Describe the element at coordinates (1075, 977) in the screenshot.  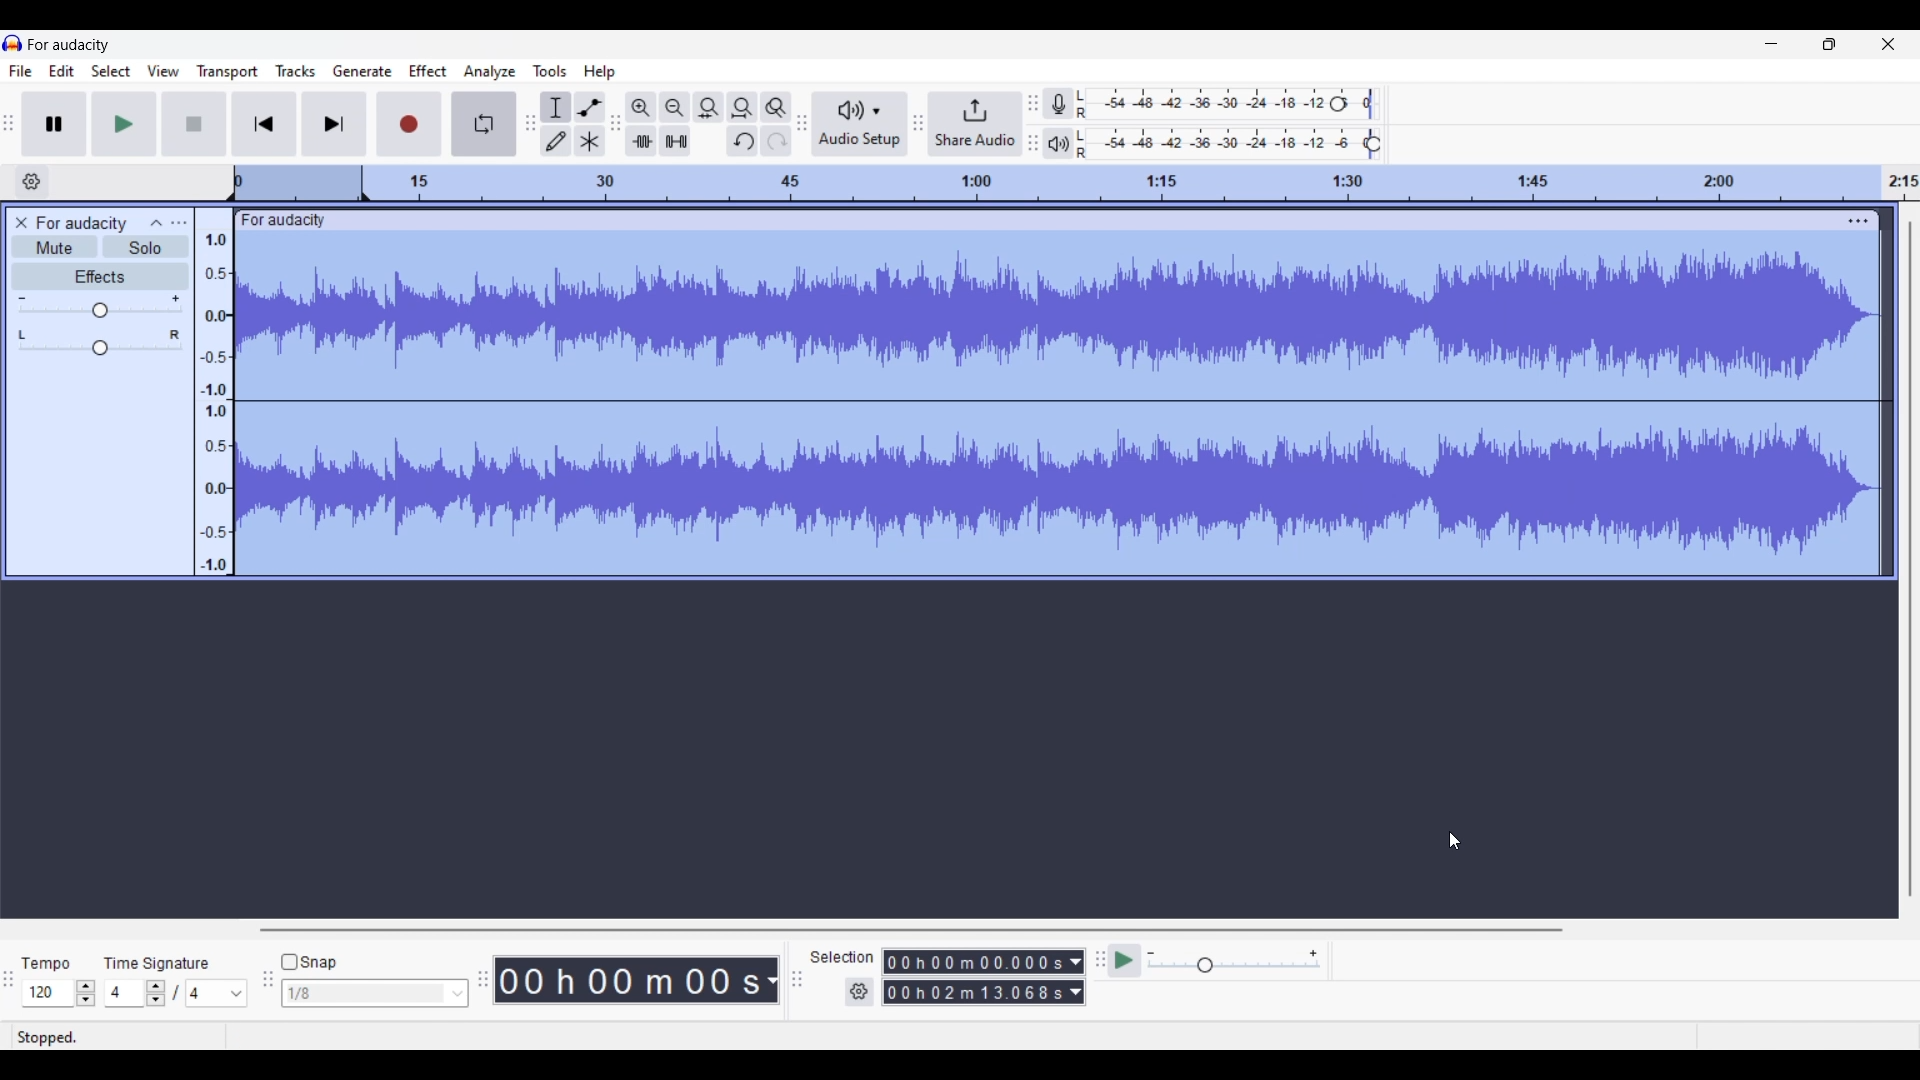
I see `Selection duration measurement` at that location.